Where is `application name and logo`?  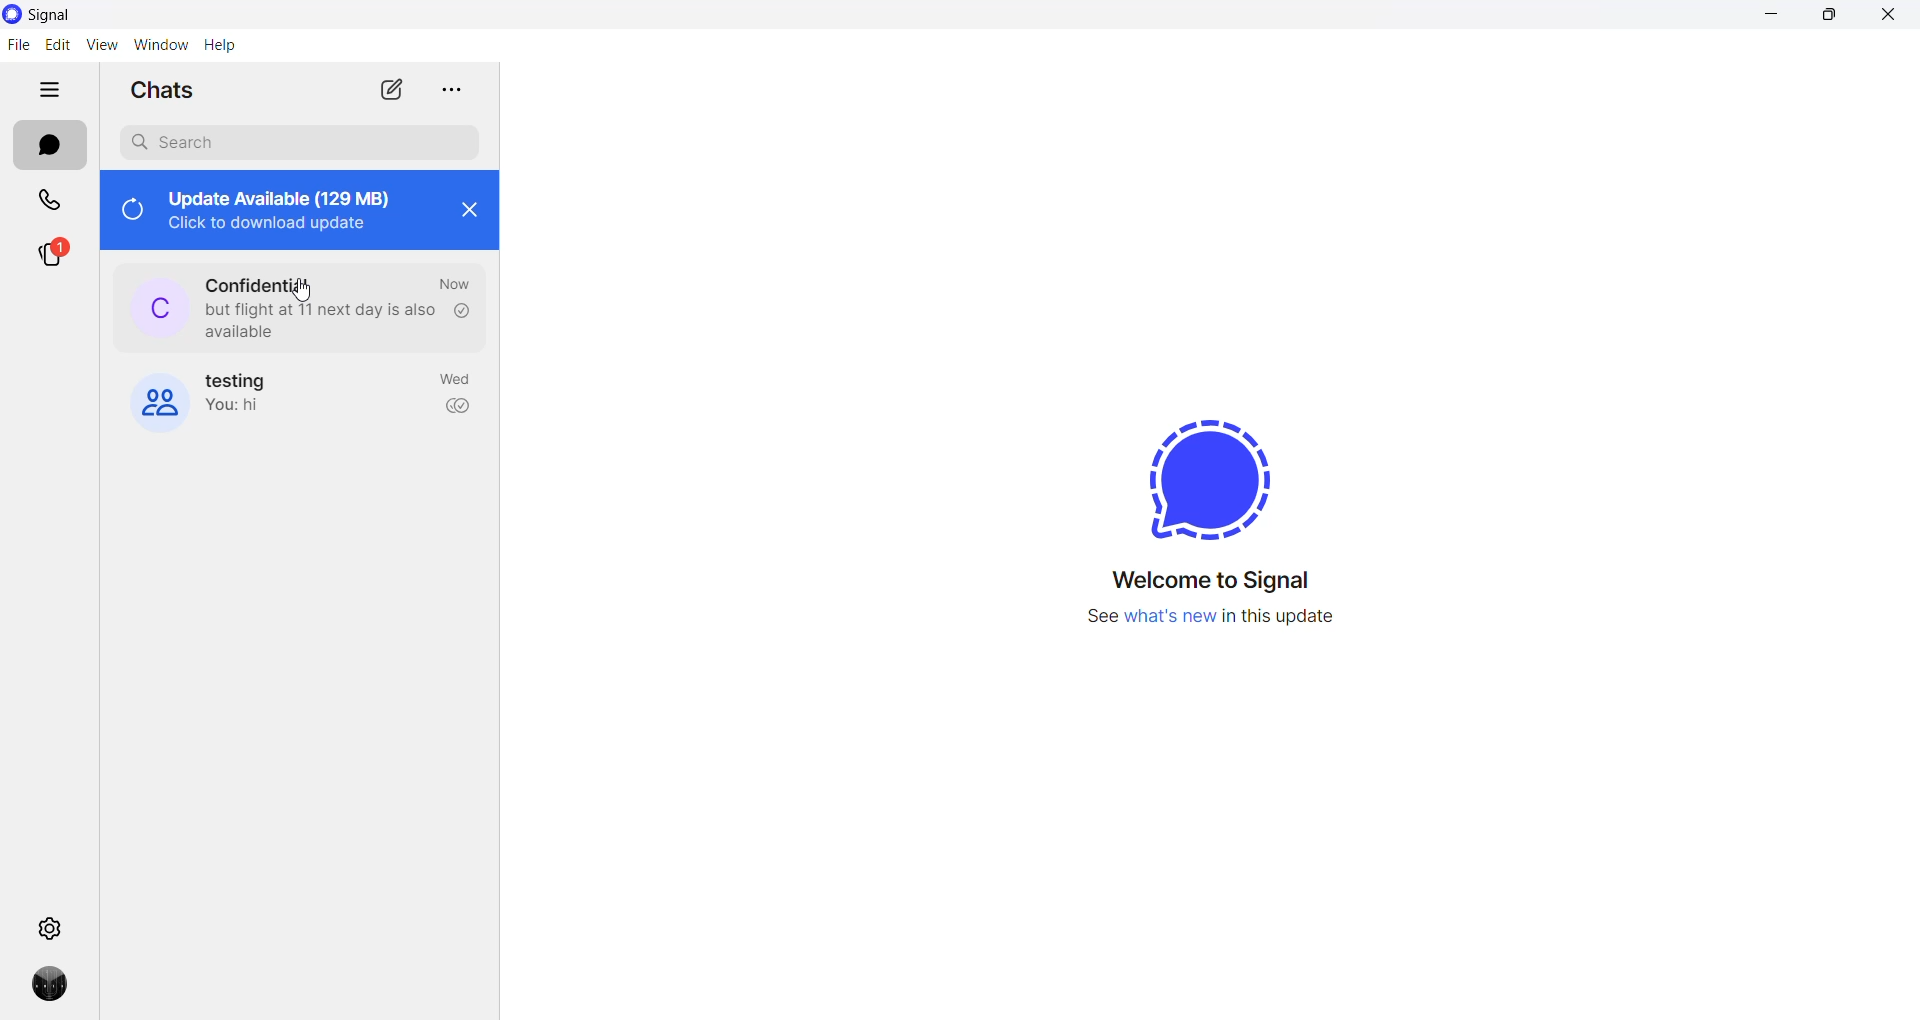
application name and logo is located at coordinates (53, 16).